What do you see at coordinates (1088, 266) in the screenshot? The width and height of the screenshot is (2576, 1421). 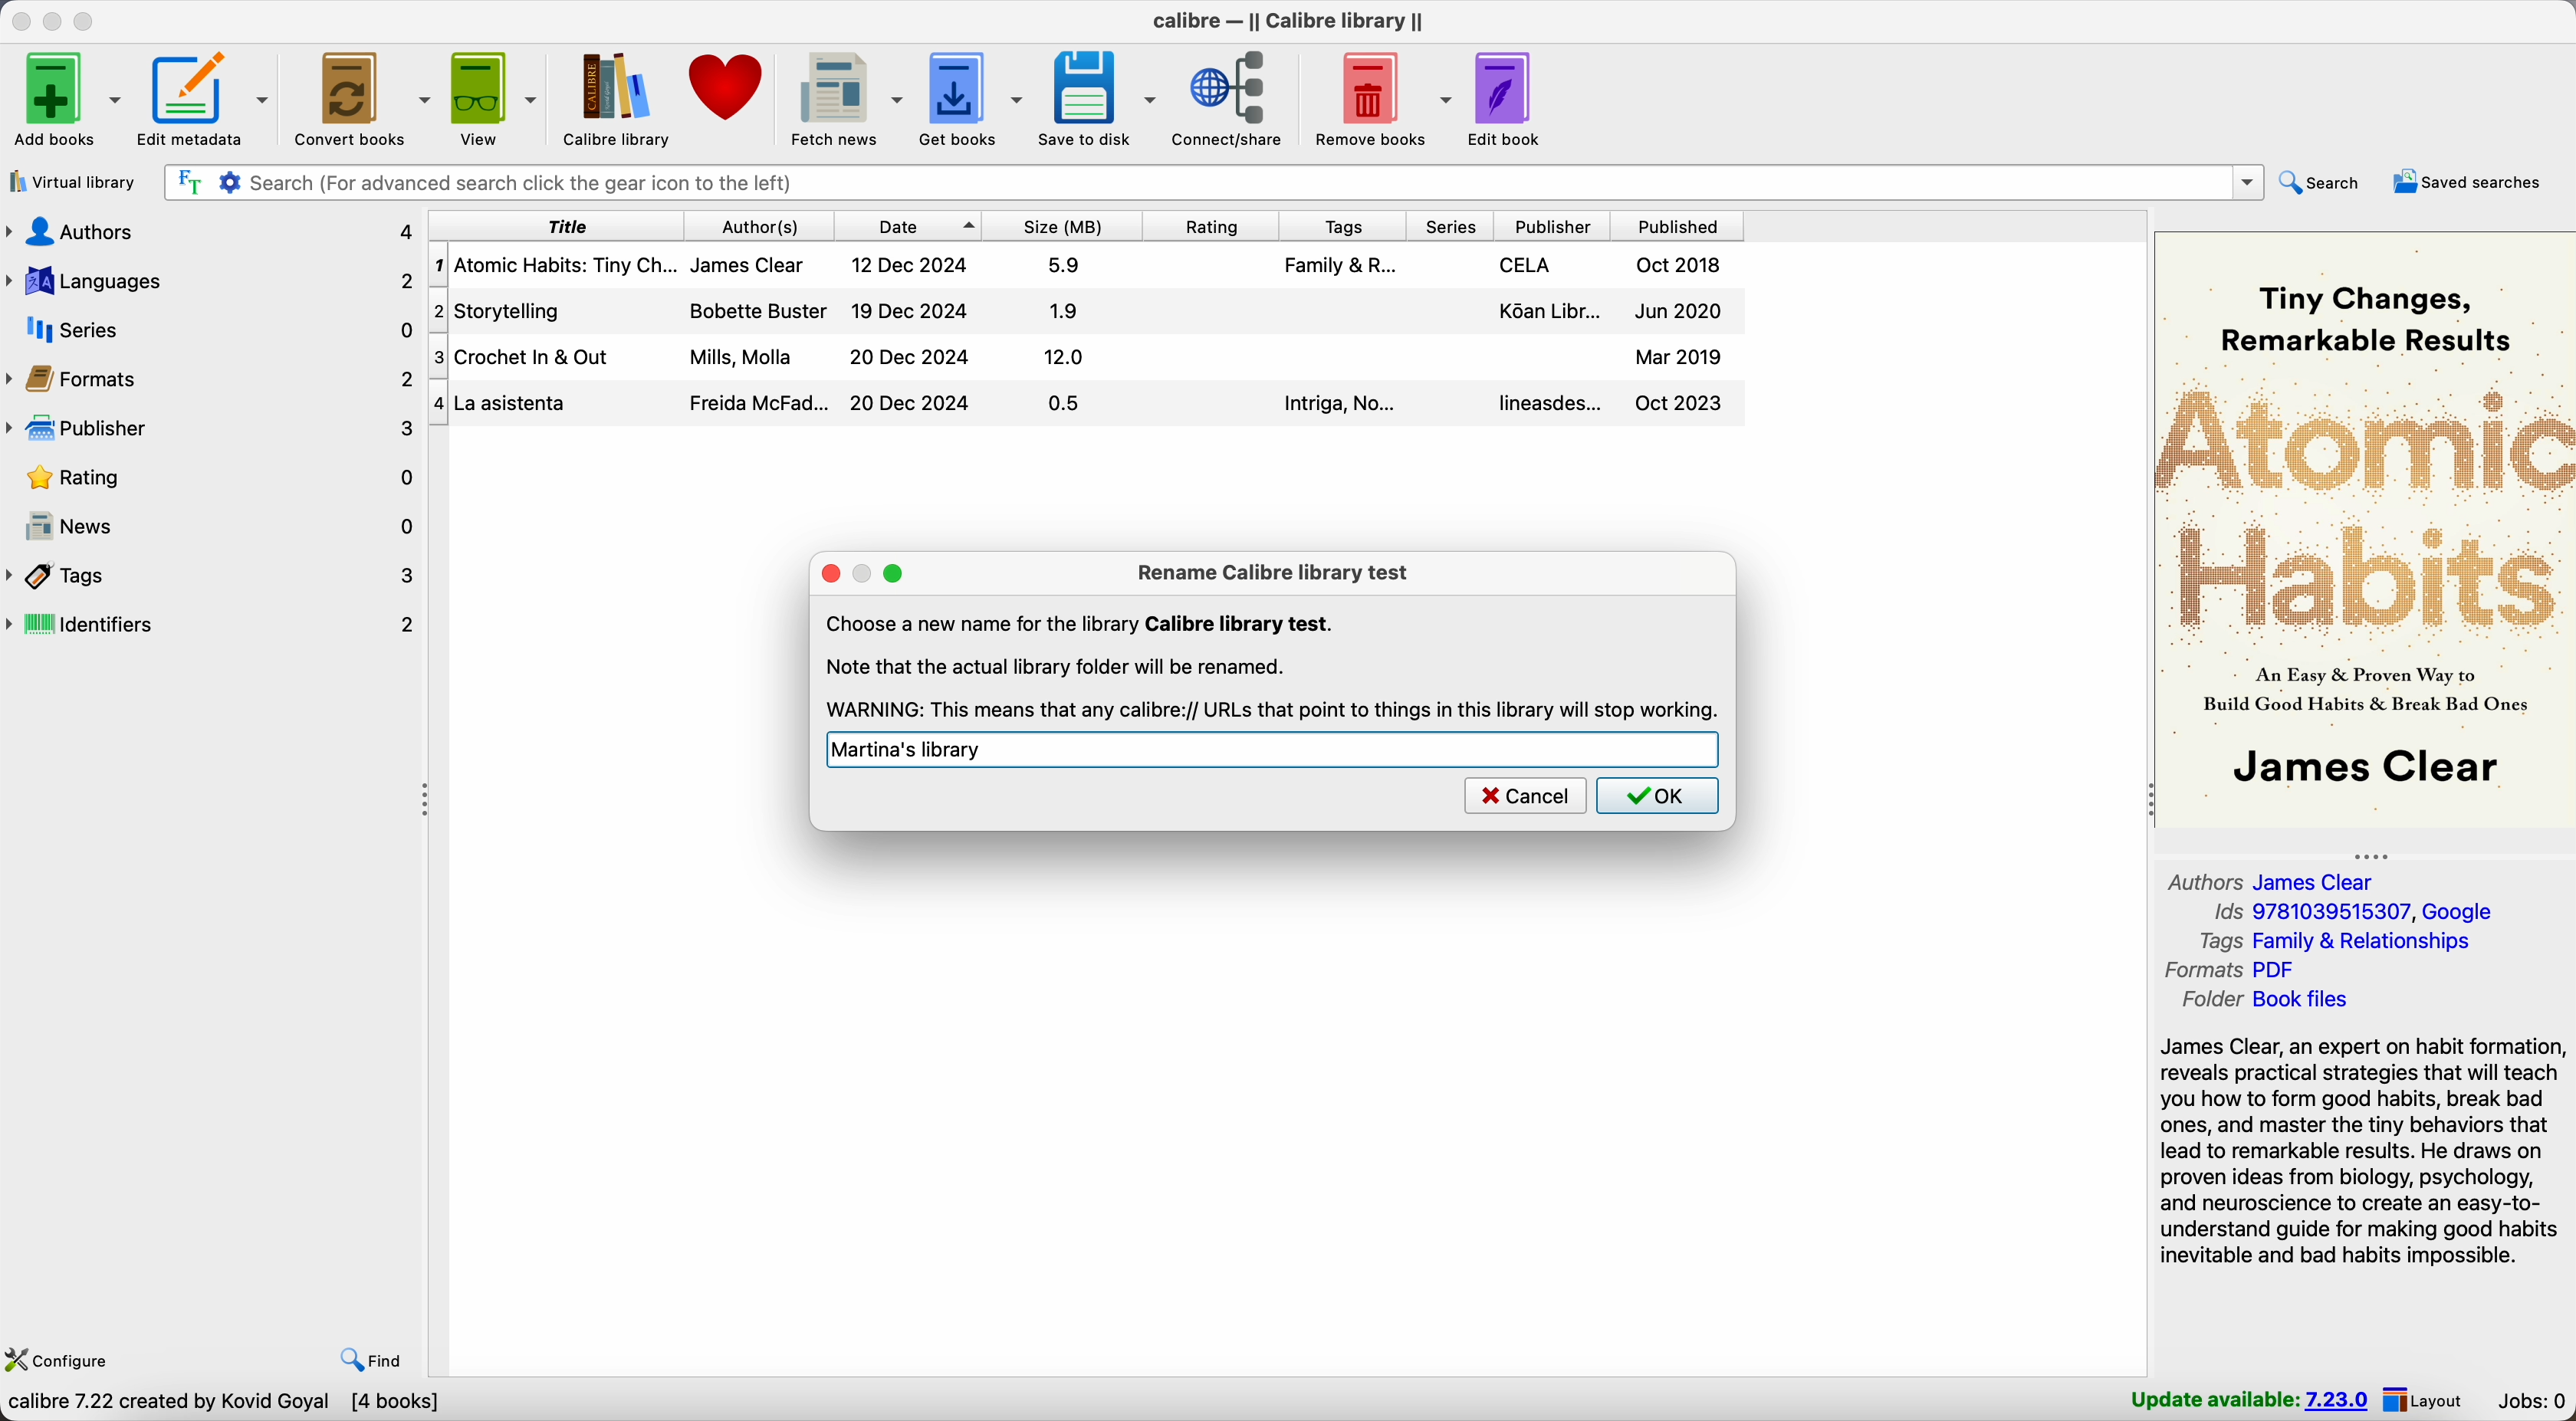 I see `Atomic Habitis: Tiny Changes... book` at bounding box center [1088, 266].